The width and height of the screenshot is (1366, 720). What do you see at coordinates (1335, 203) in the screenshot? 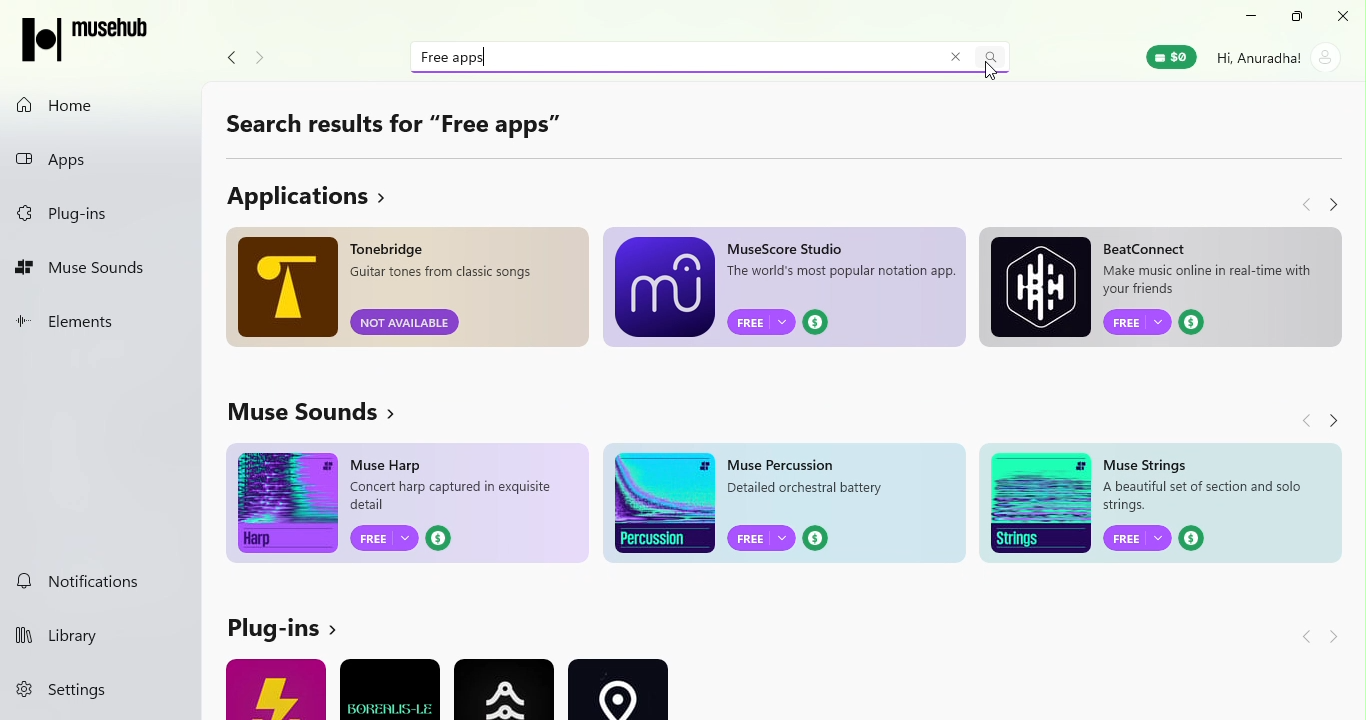
I see `Navigate forward` at bounding box center [1335, 203].